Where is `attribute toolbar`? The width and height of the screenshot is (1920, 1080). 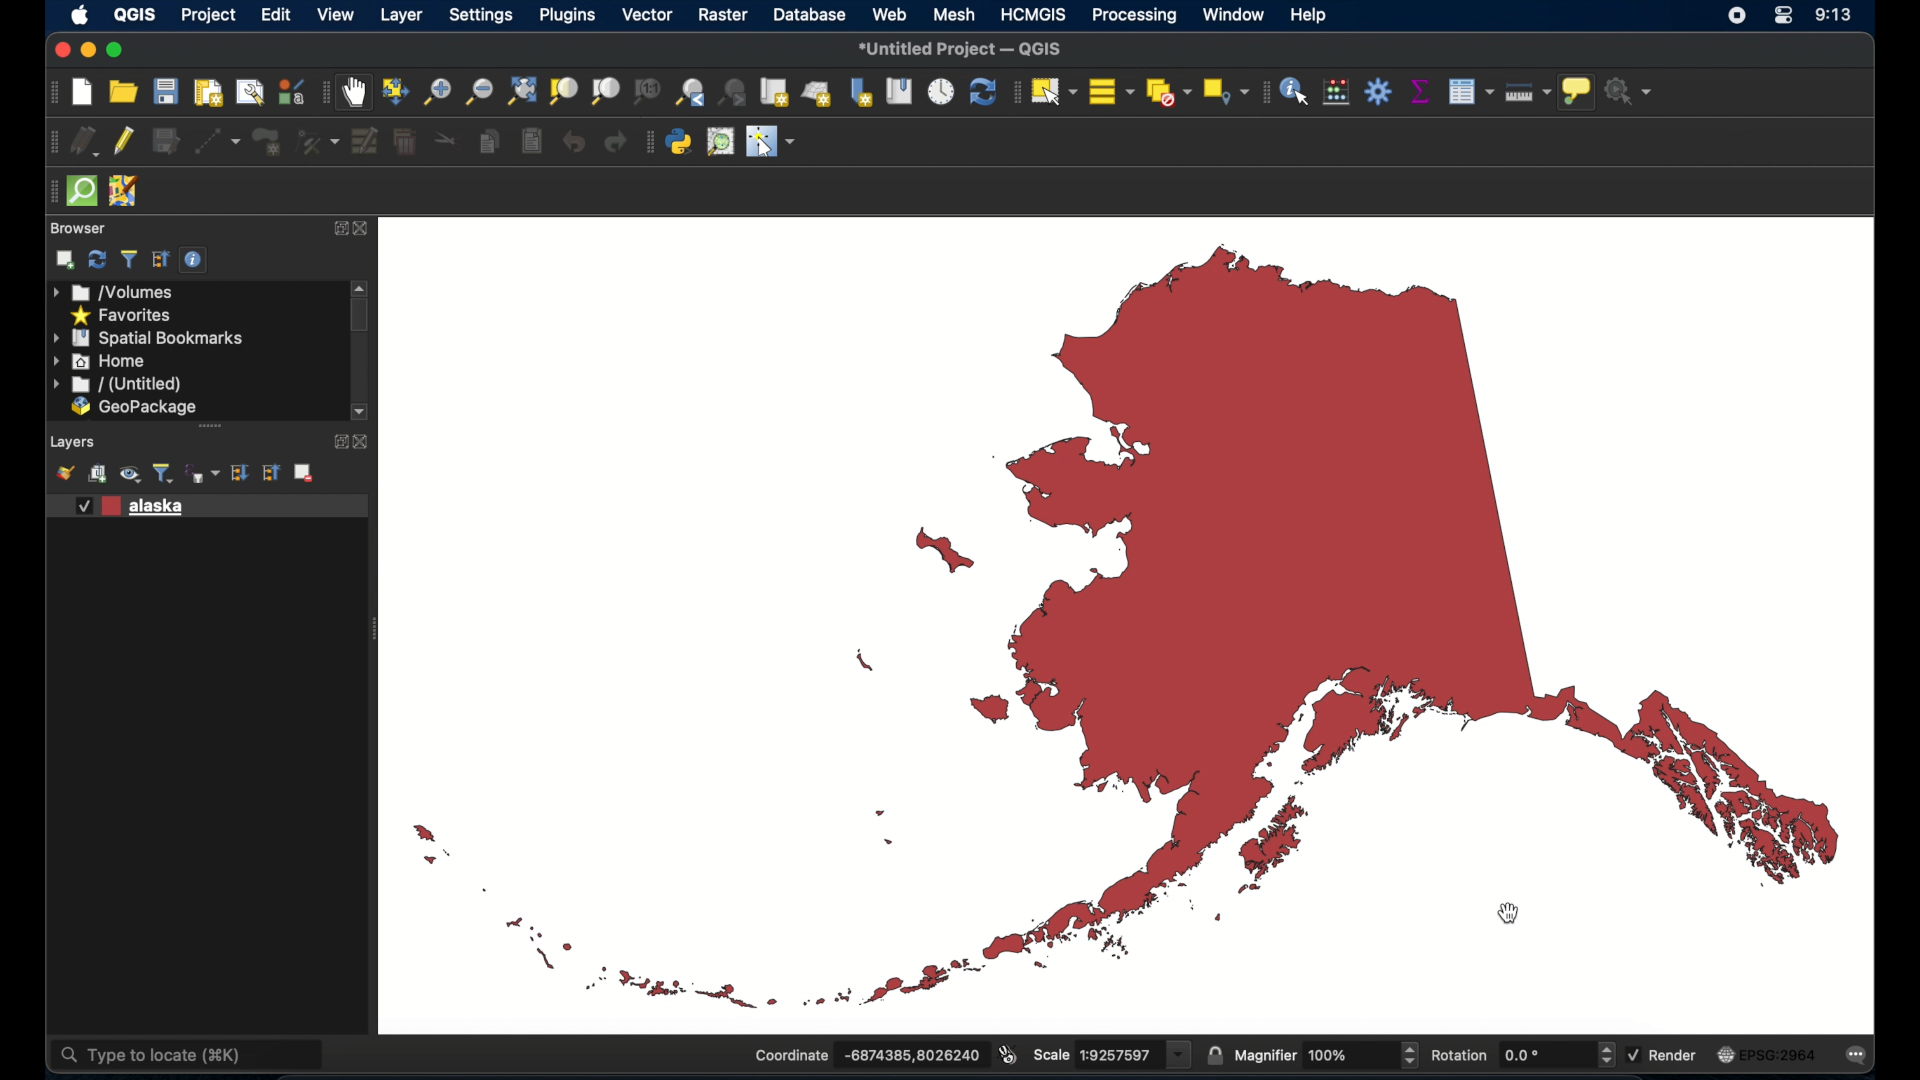
attribute toolbar is located at coordinates (1263, 93).